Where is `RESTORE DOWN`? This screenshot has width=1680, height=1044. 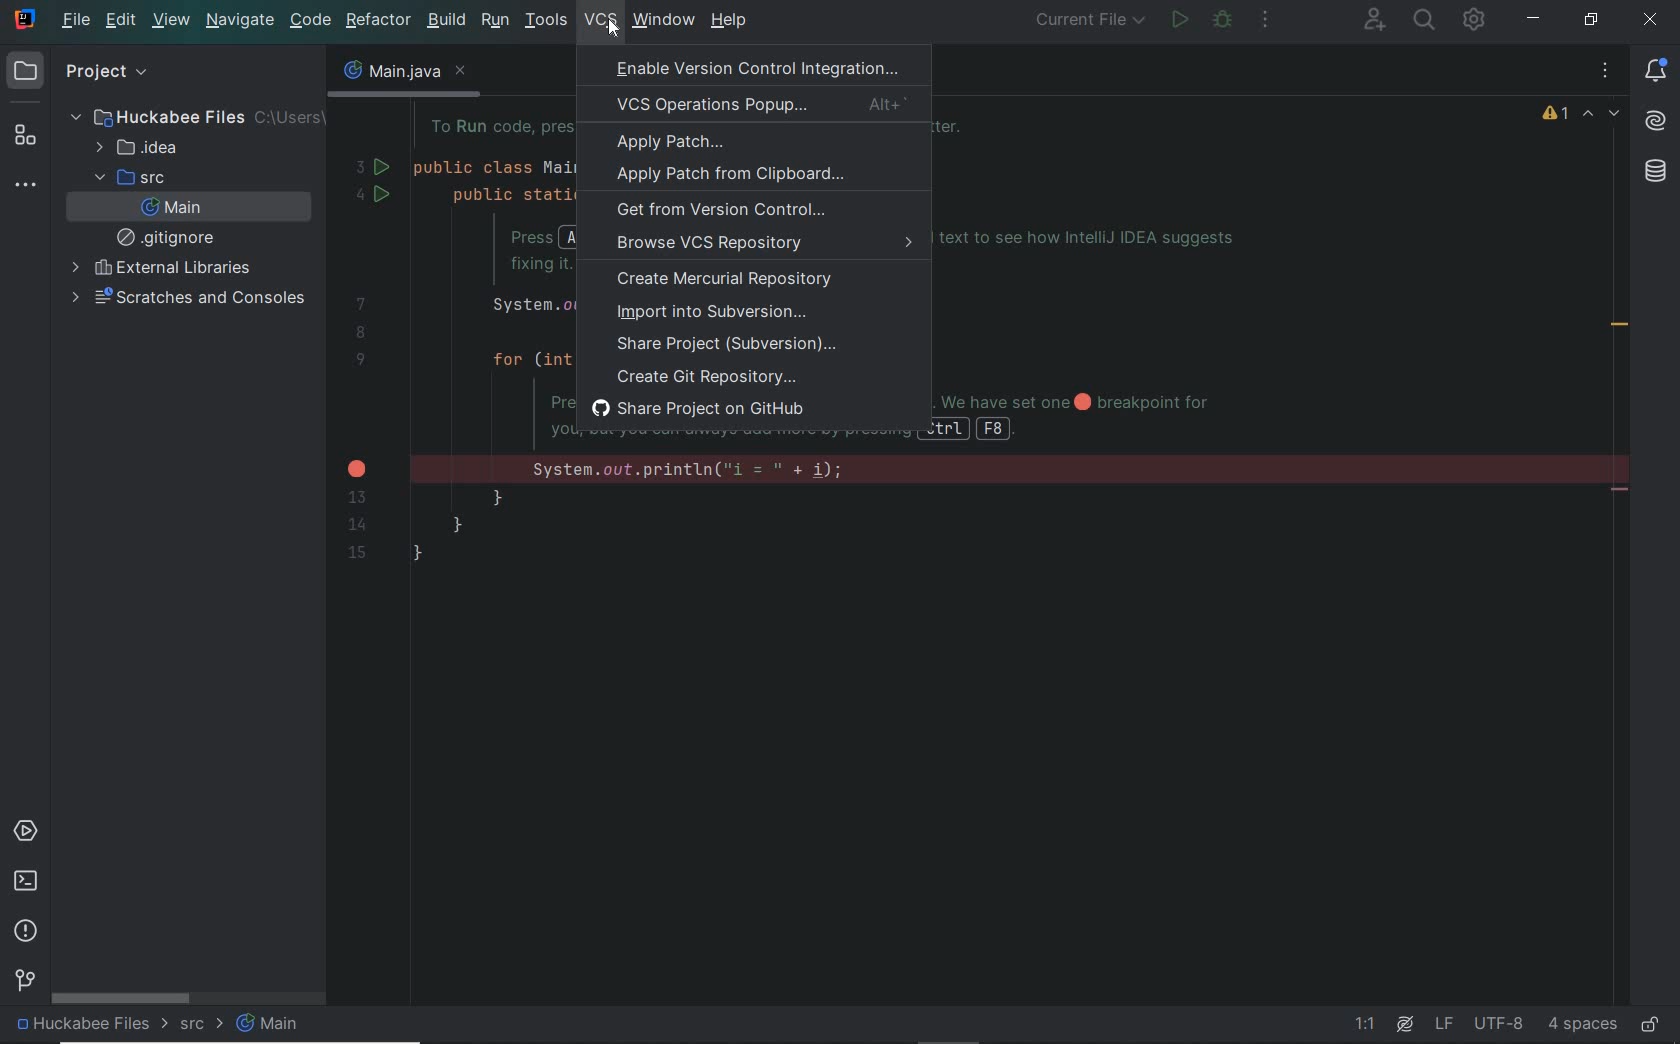
RESTORE DOWN is located at coordinates (1586, 19).